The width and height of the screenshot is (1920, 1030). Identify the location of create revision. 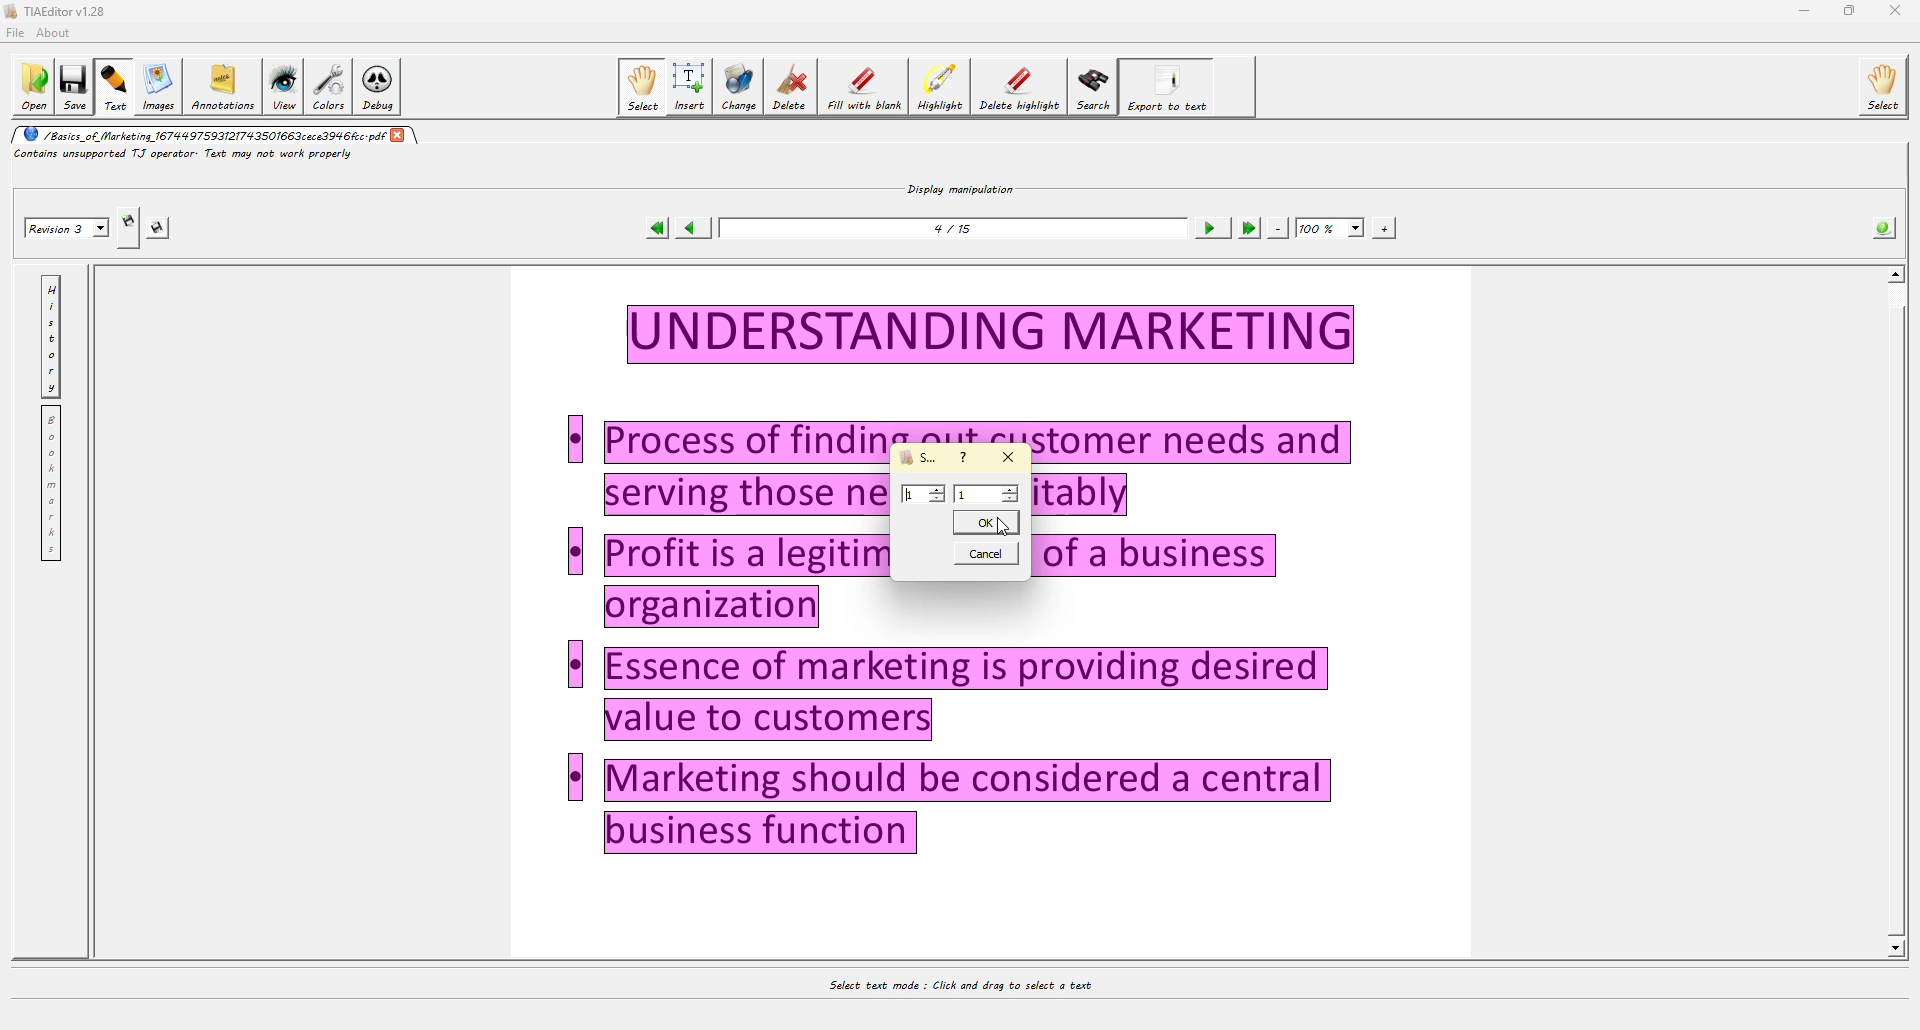
(132, 218).